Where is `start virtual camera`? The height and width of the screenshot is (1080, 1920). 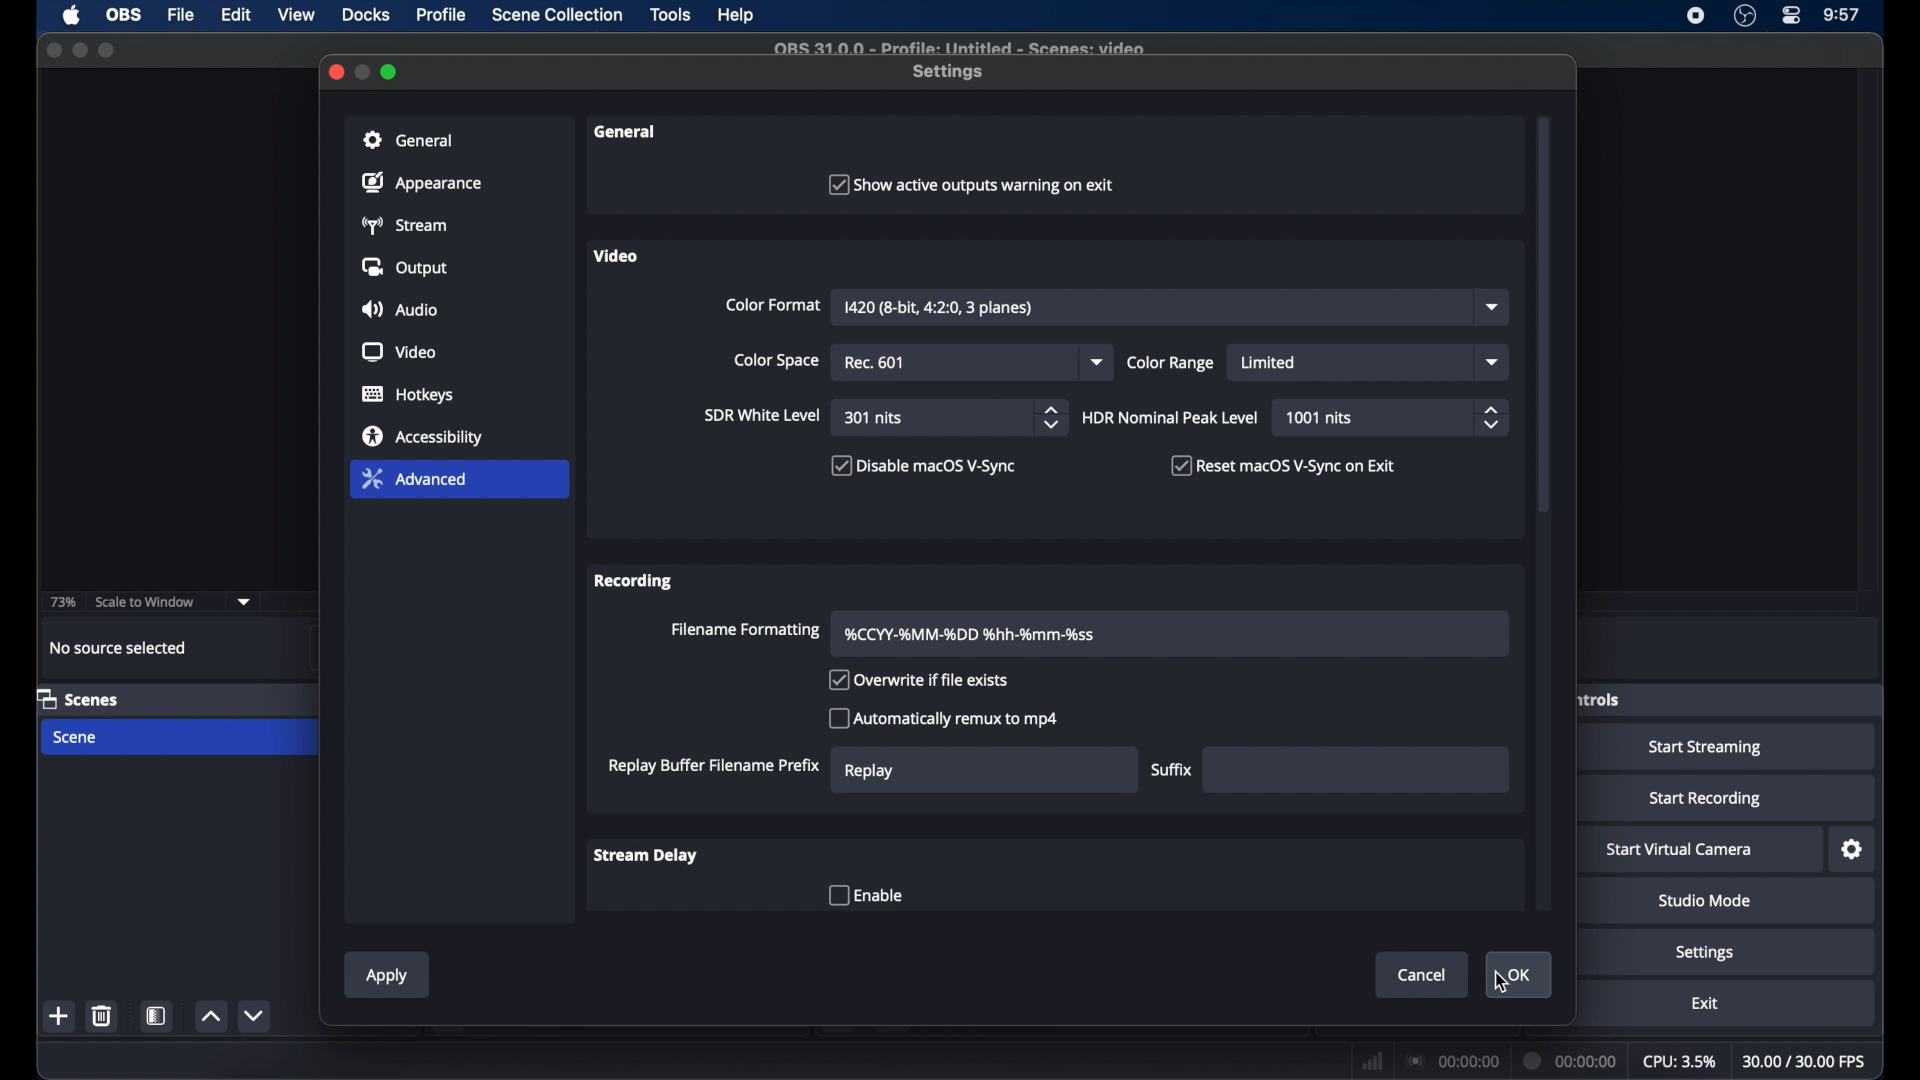 start virtual camera is located at coordinates (1680, 850).